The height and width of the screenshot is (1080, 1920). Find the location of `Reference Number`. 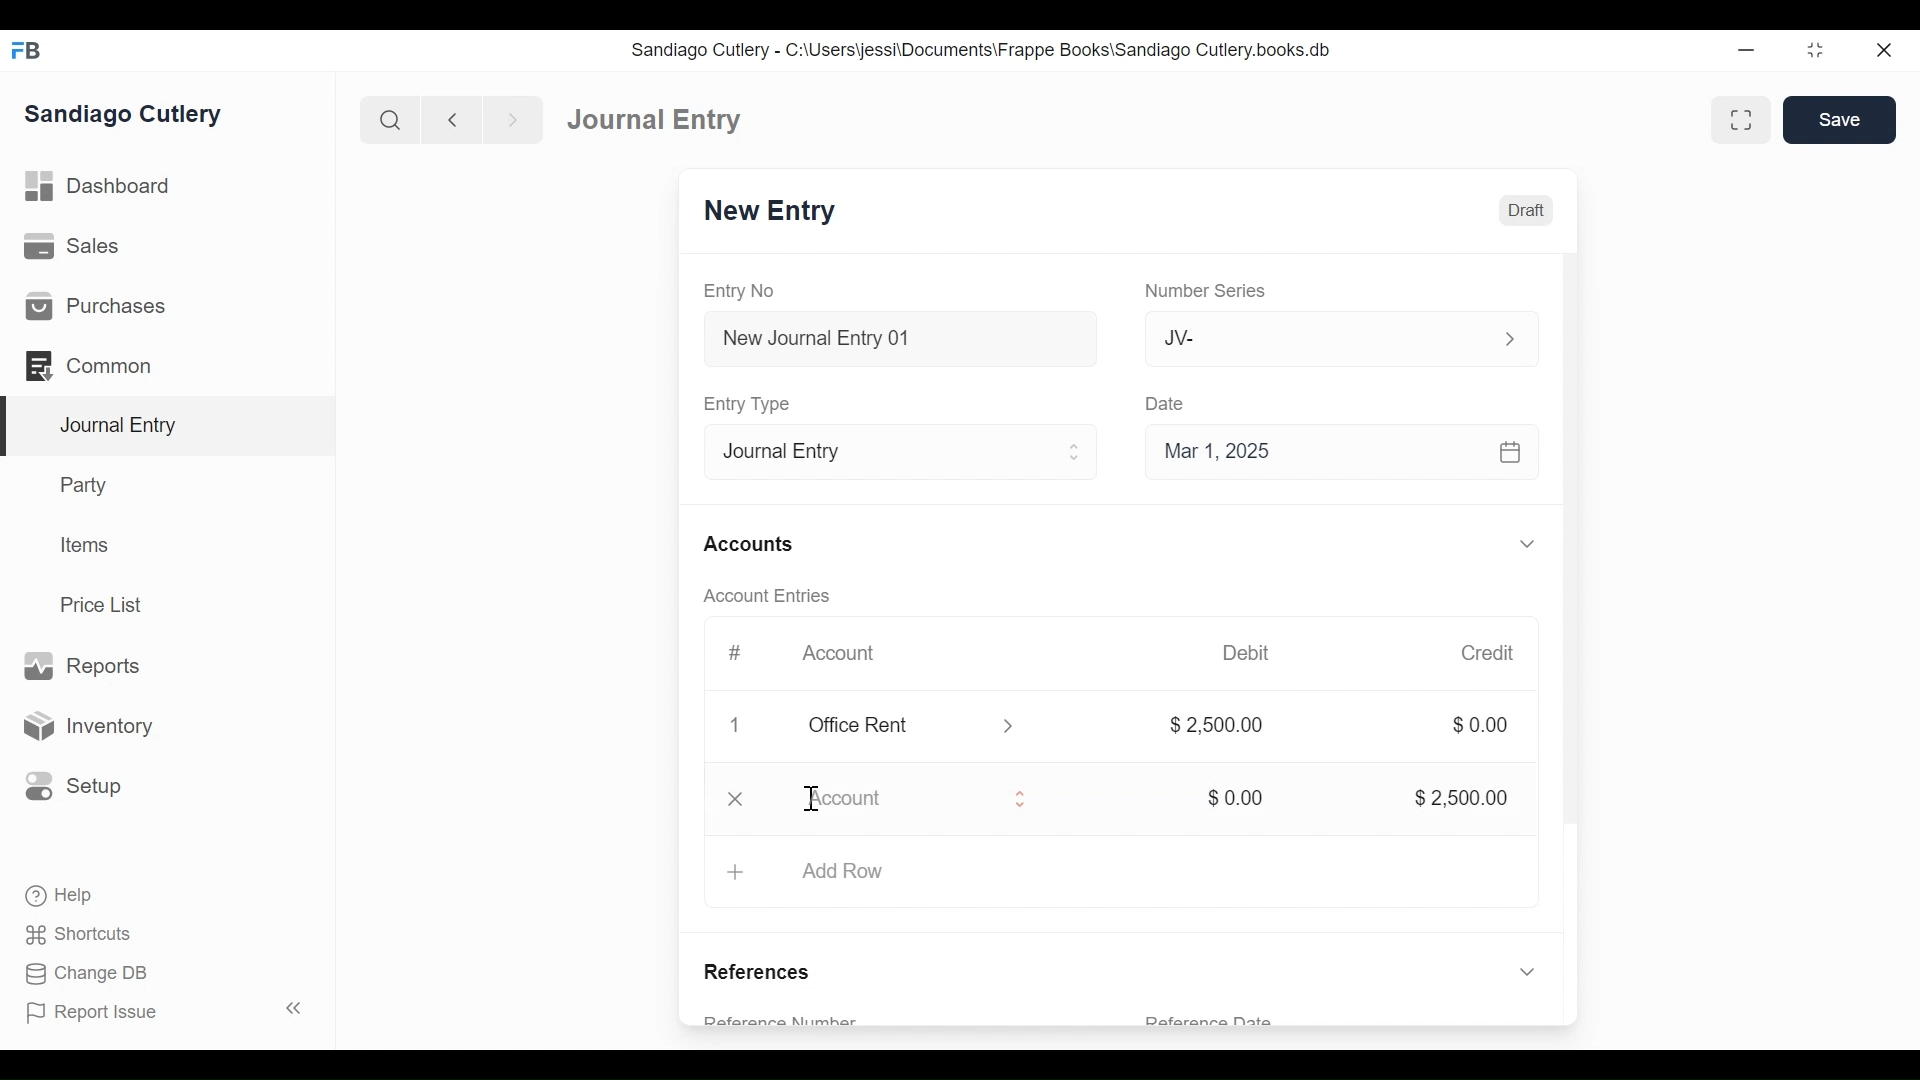

Reference Number is located at coordinates (809, 1016).